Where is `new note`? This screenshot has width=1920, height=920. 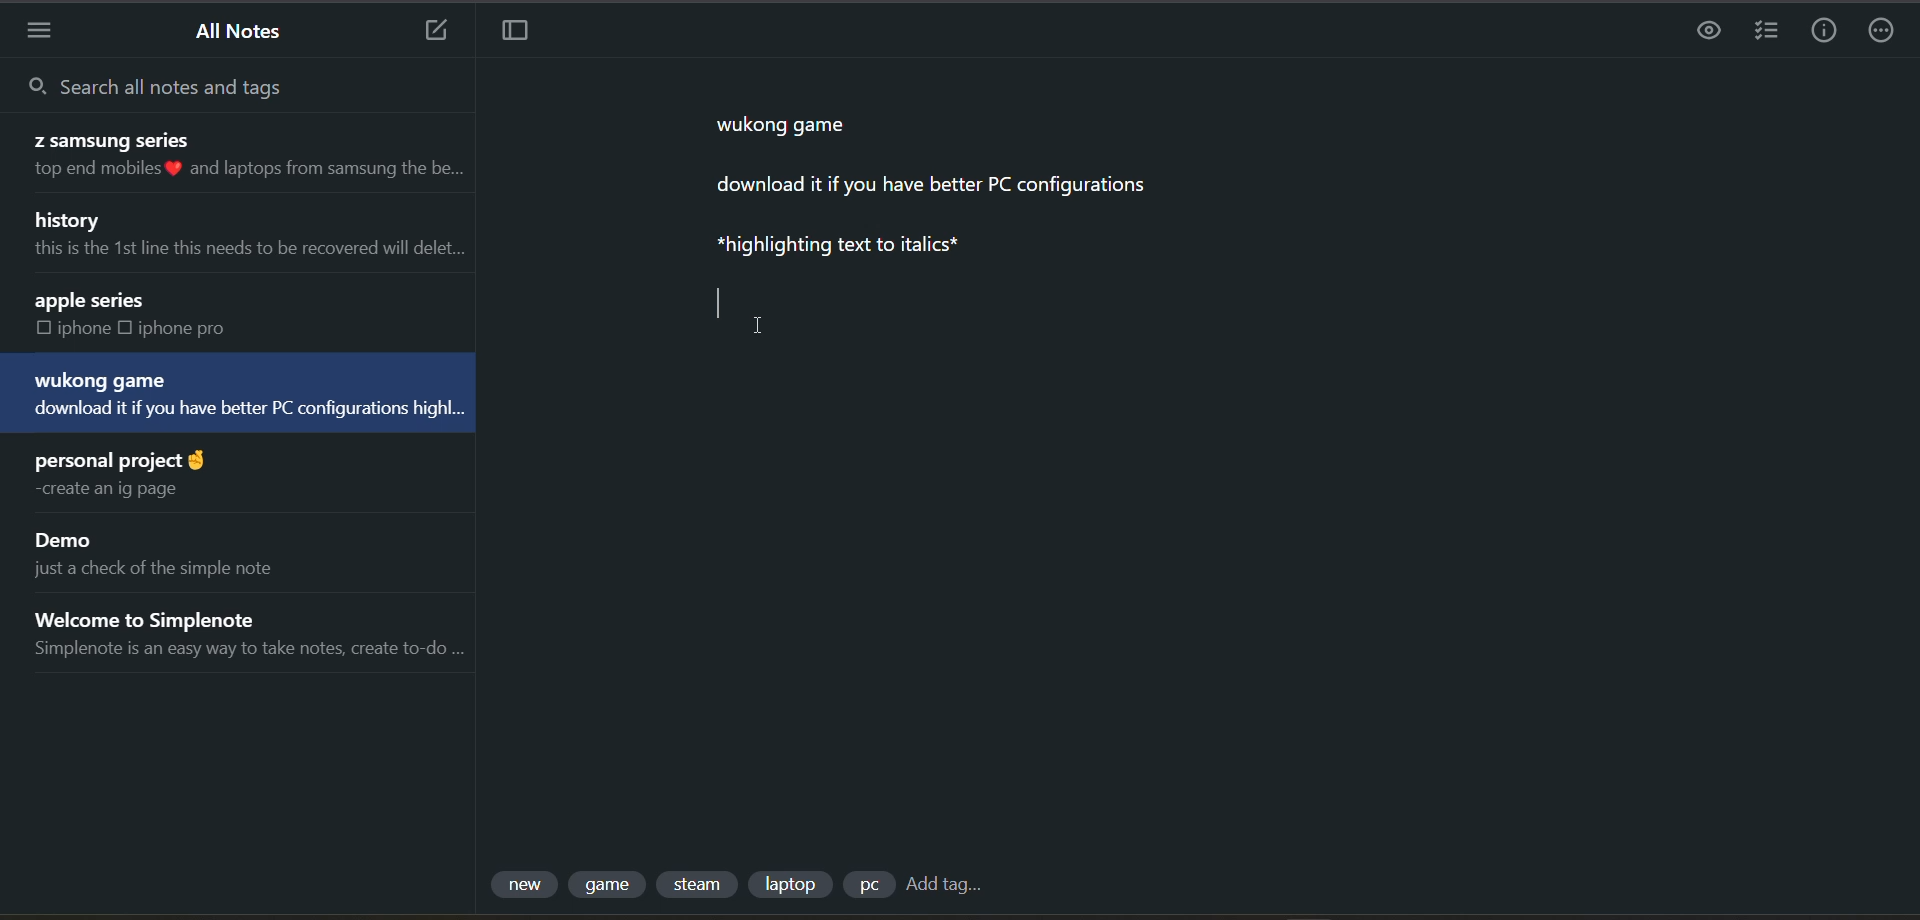
new note is located at coordinates (431, 31).